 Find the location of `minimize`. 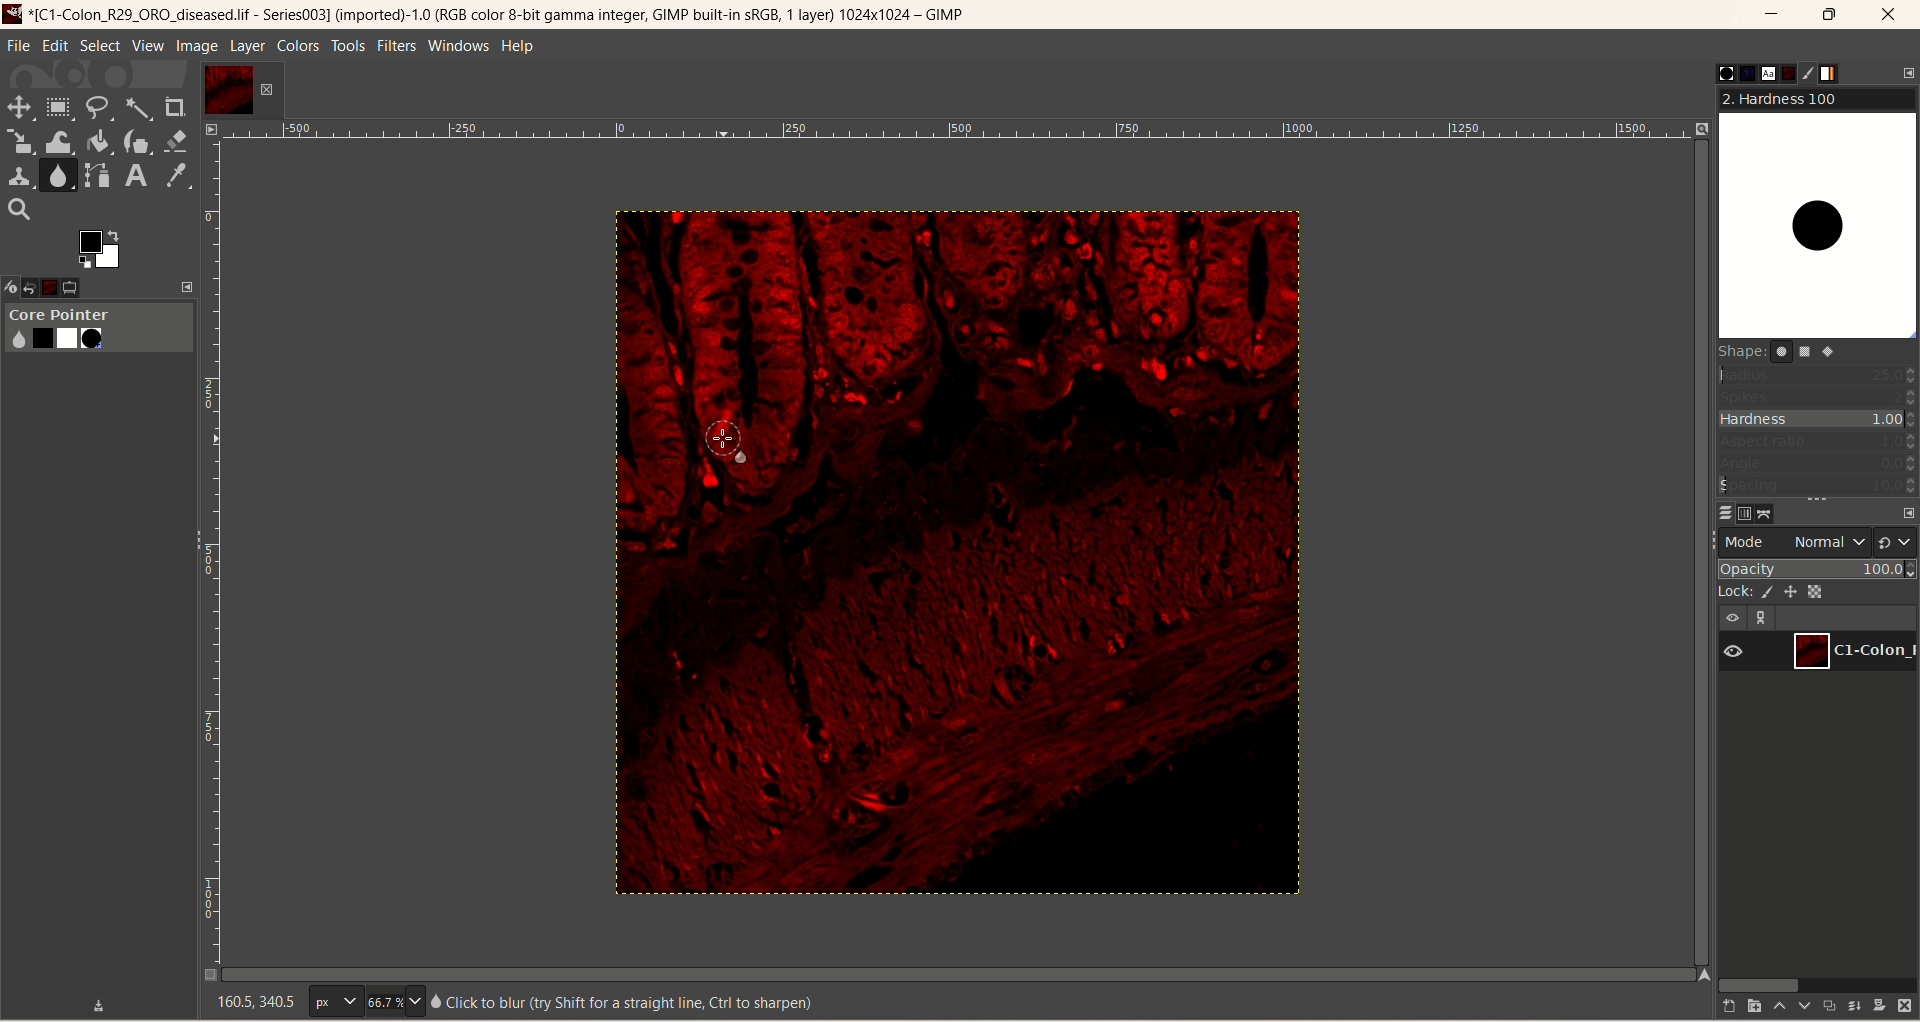

minimize is located at coordinates (1772, 18).